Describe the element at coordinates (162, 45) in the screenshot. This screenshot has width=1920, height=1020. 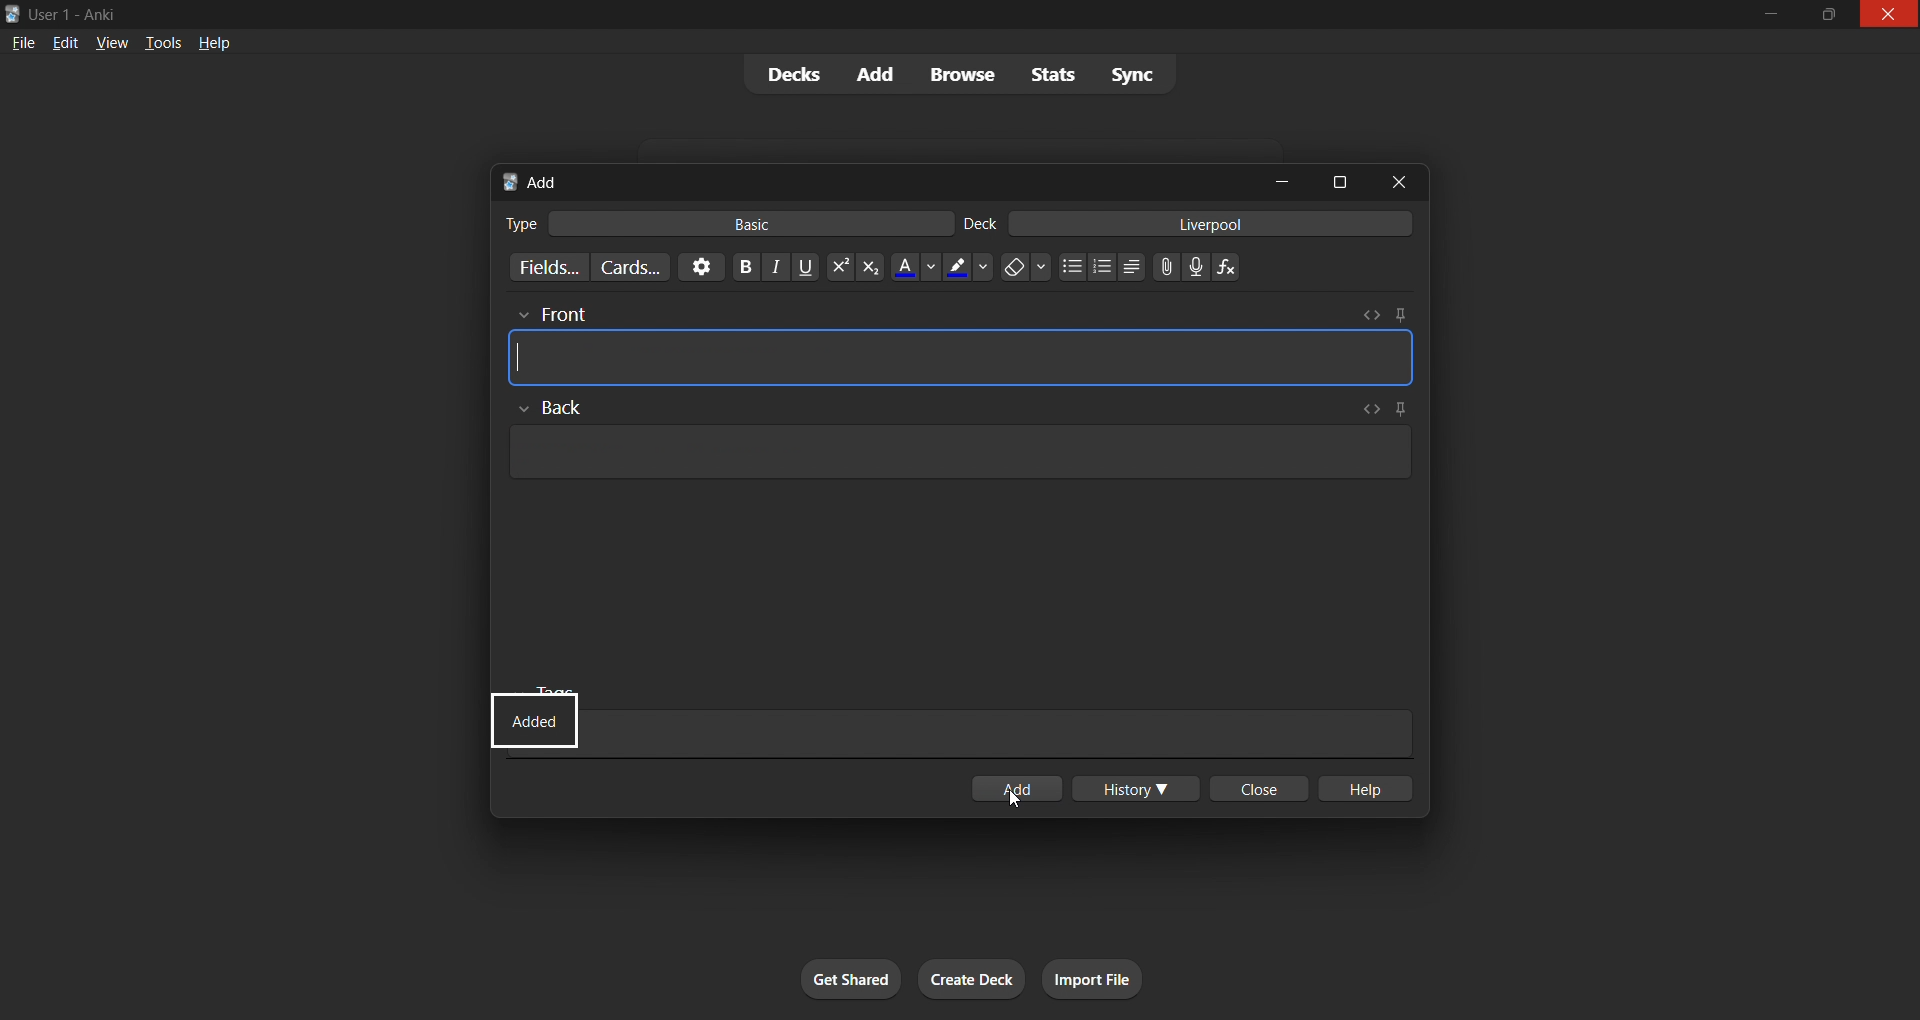
I see `tools` at that location.